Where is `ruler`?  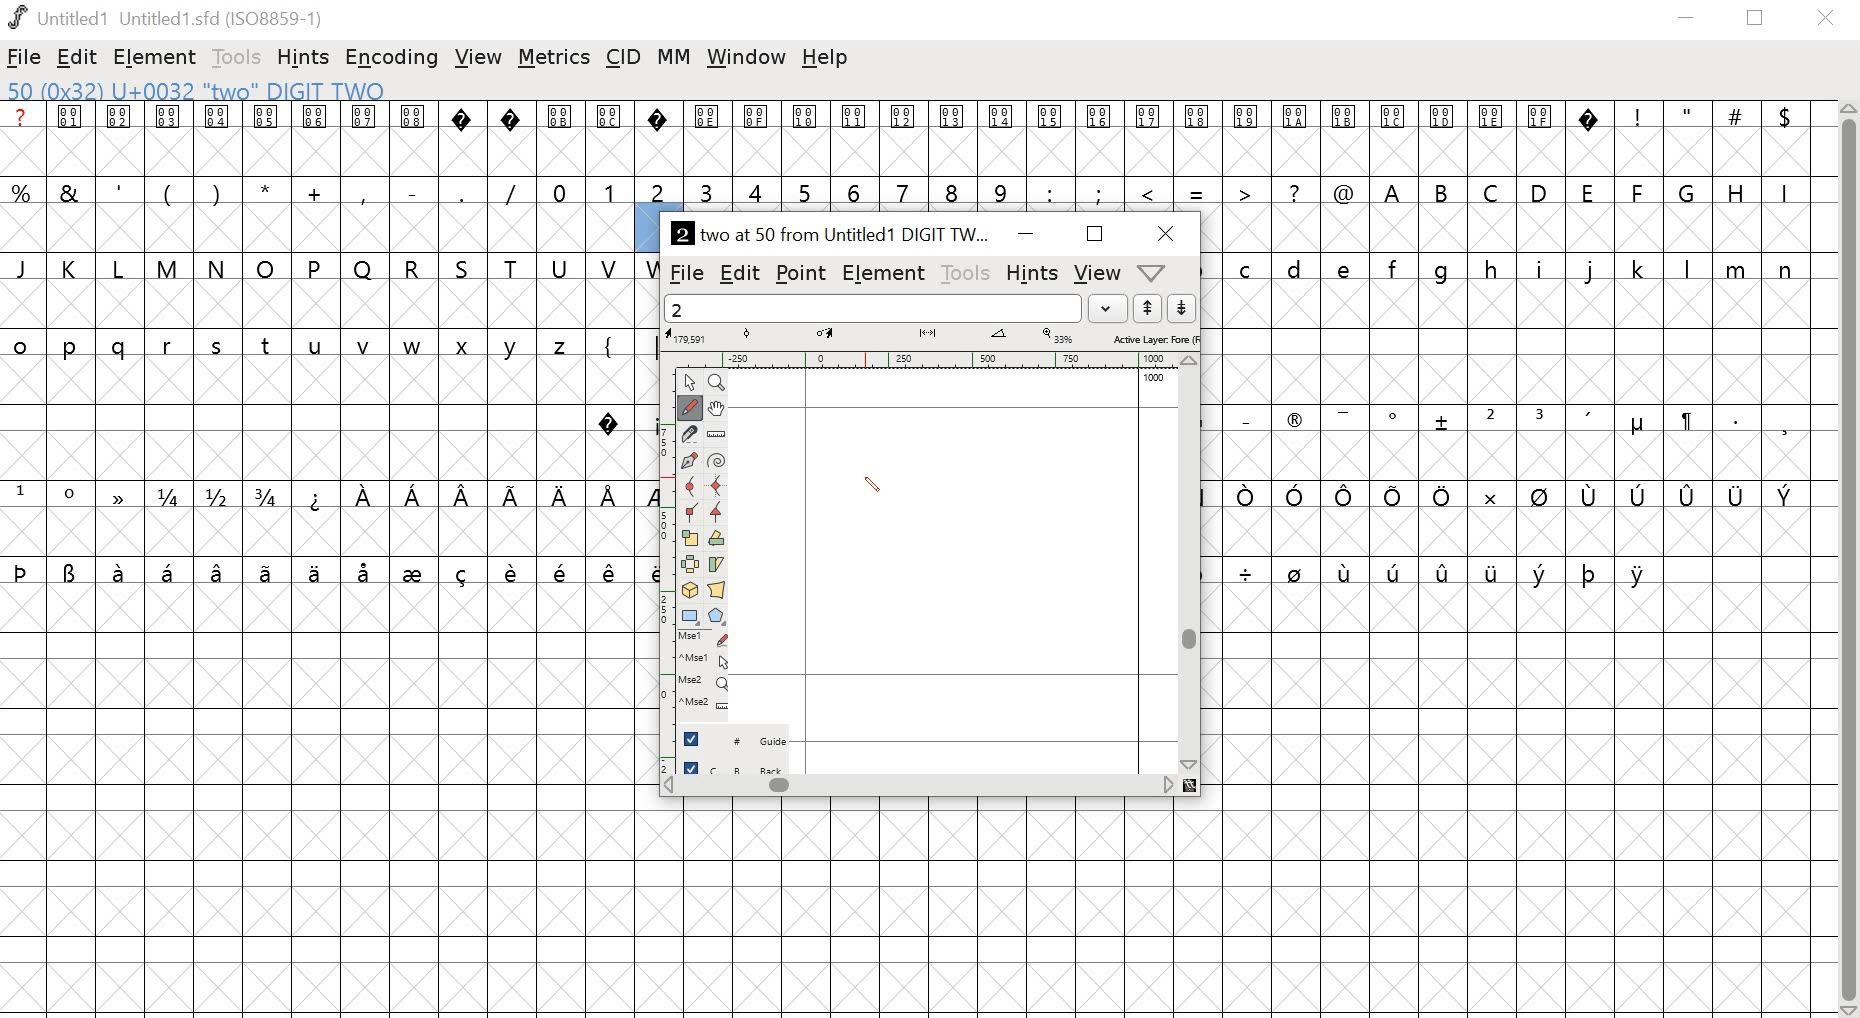 ruler is located at coordinates (667, 561).